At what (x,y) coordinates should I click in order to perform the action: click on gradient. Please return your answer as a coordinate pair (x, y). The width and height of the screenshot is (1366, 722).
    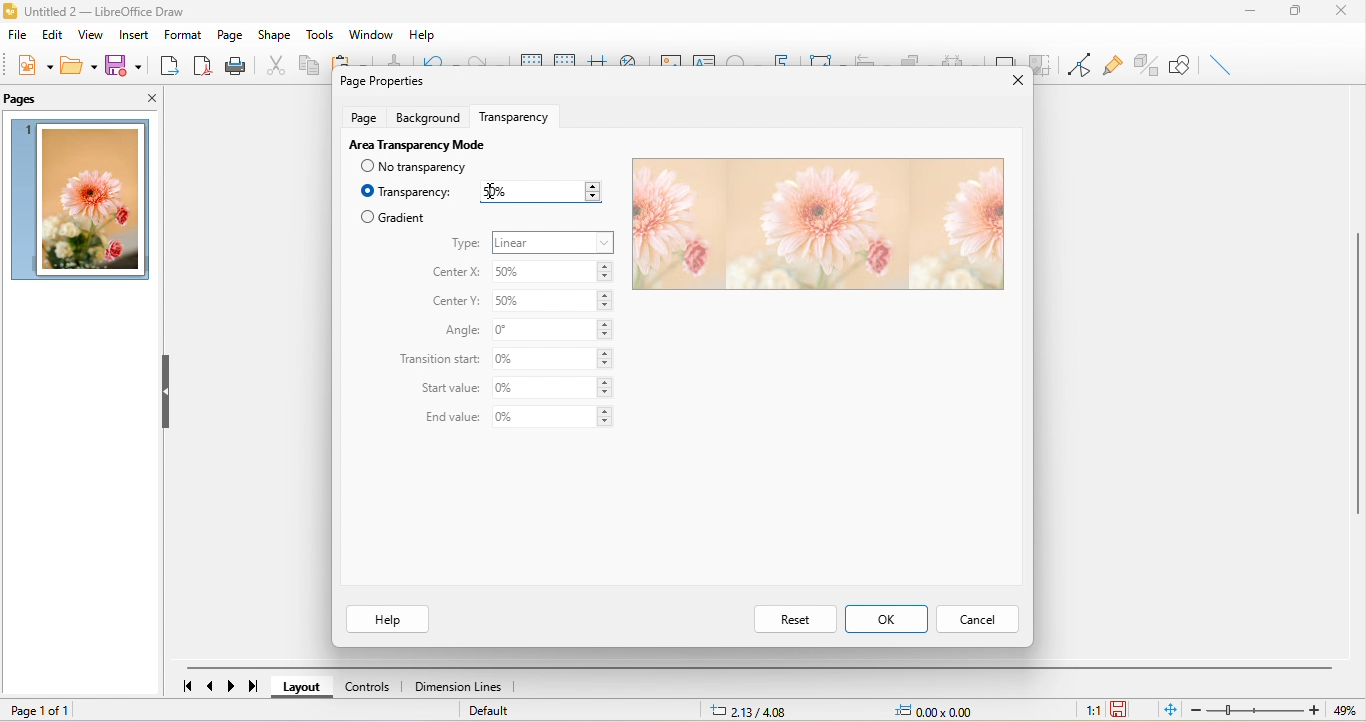
    Looking at the image, I should click on (393, 217).